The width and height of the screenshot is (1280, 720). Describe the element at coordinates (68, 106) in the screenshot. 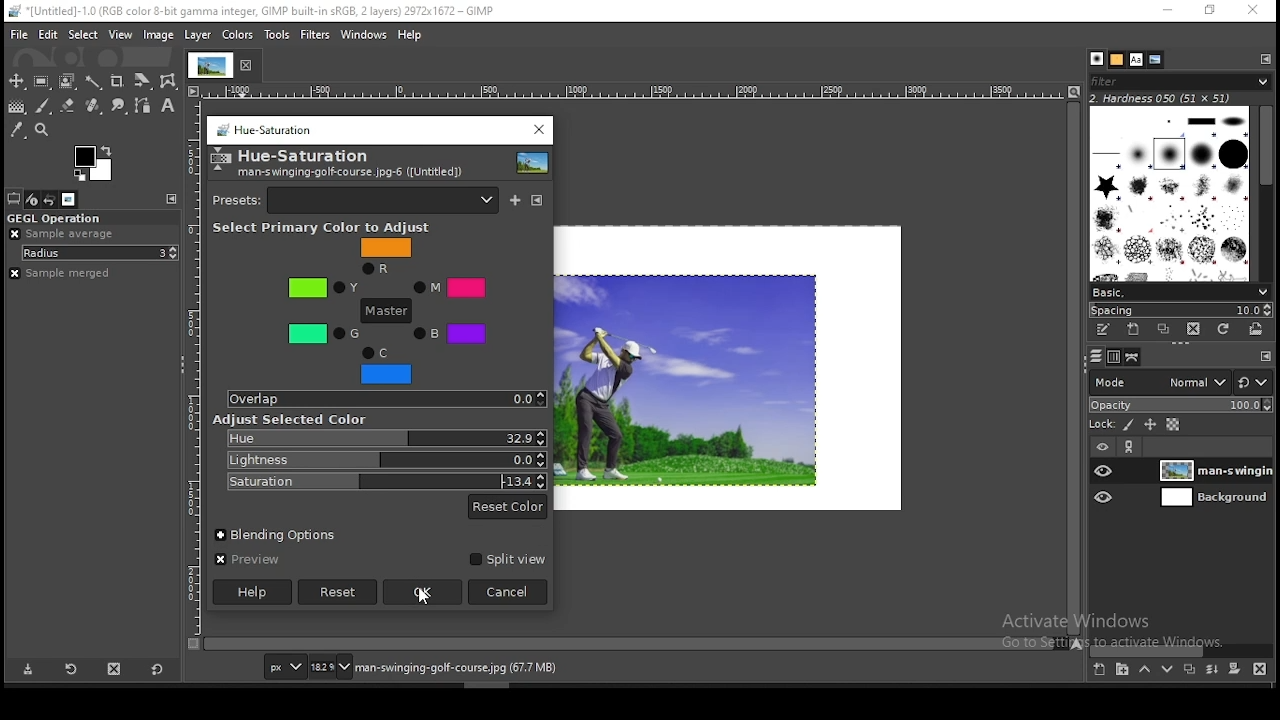

I see `eraser tool` at that location.